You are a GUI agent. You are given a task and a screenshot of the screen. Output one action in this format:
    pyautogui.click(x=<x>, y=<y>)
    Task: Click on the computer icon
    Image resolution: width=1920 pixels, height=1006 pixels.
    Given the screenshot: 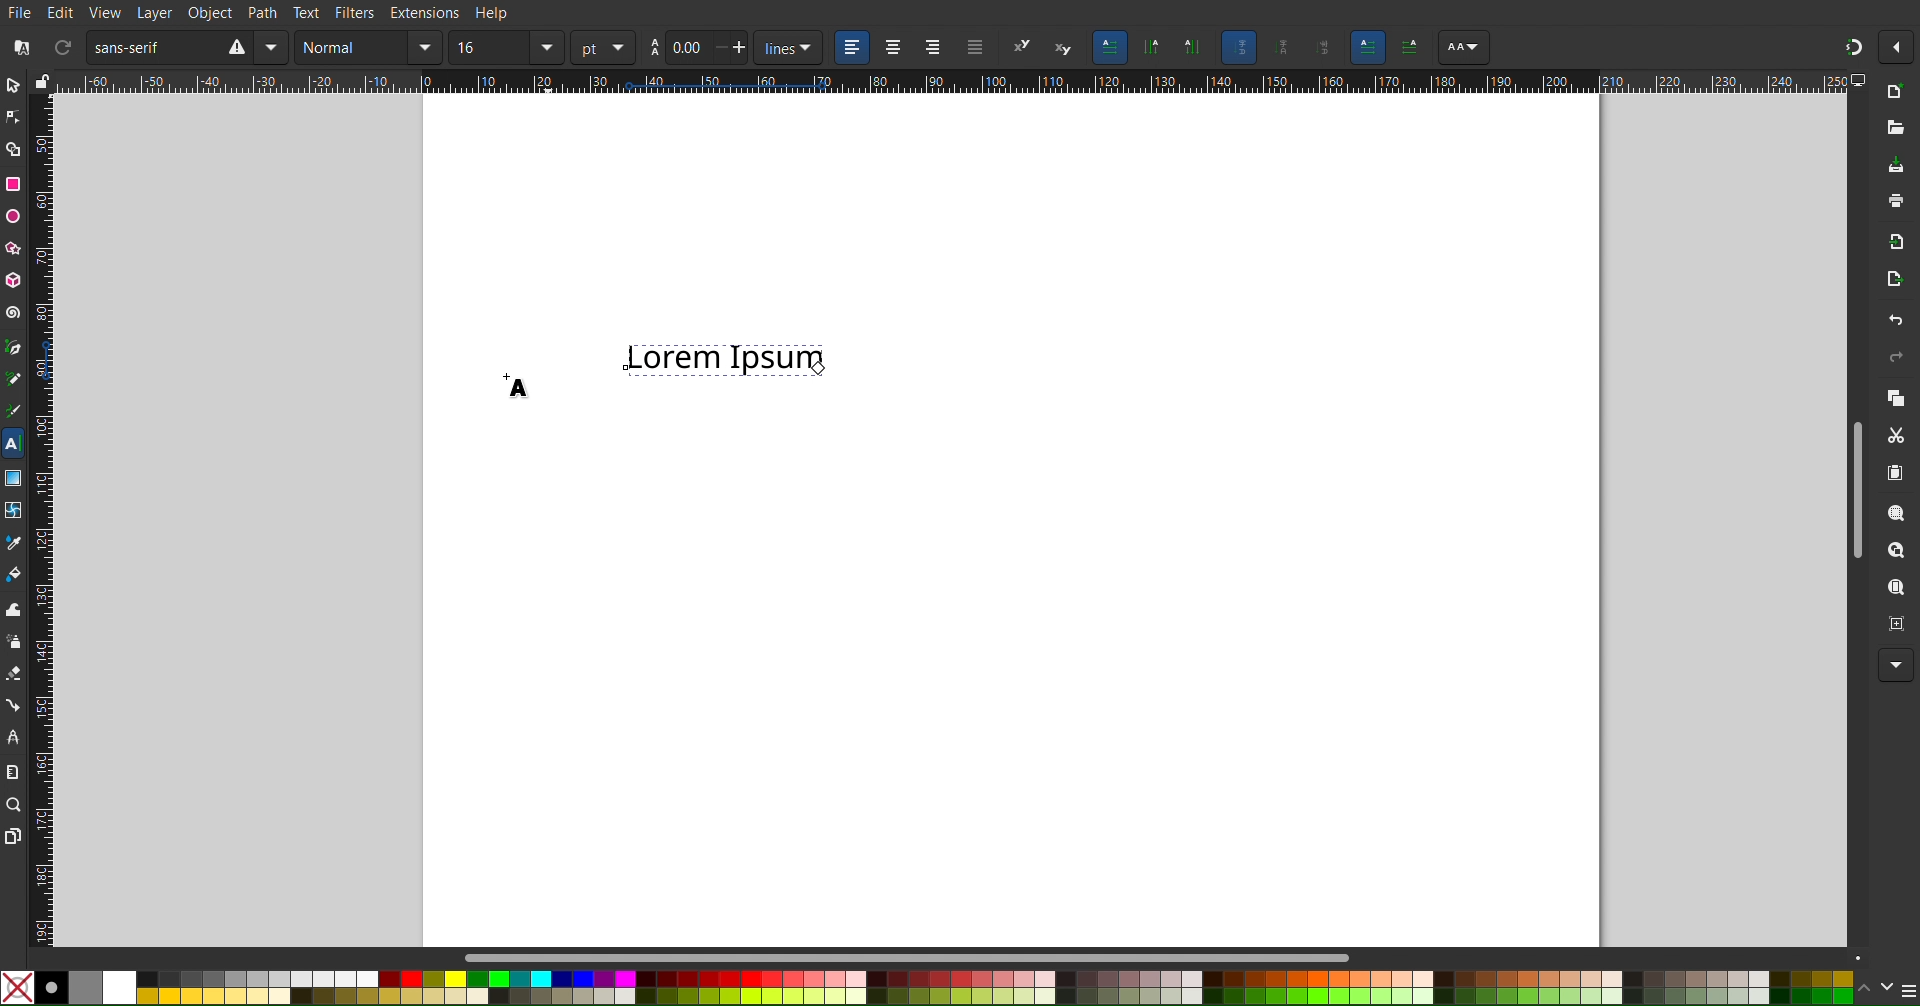 What is the action you would take?
    pyautogui.click(x=1860, y=80)
    